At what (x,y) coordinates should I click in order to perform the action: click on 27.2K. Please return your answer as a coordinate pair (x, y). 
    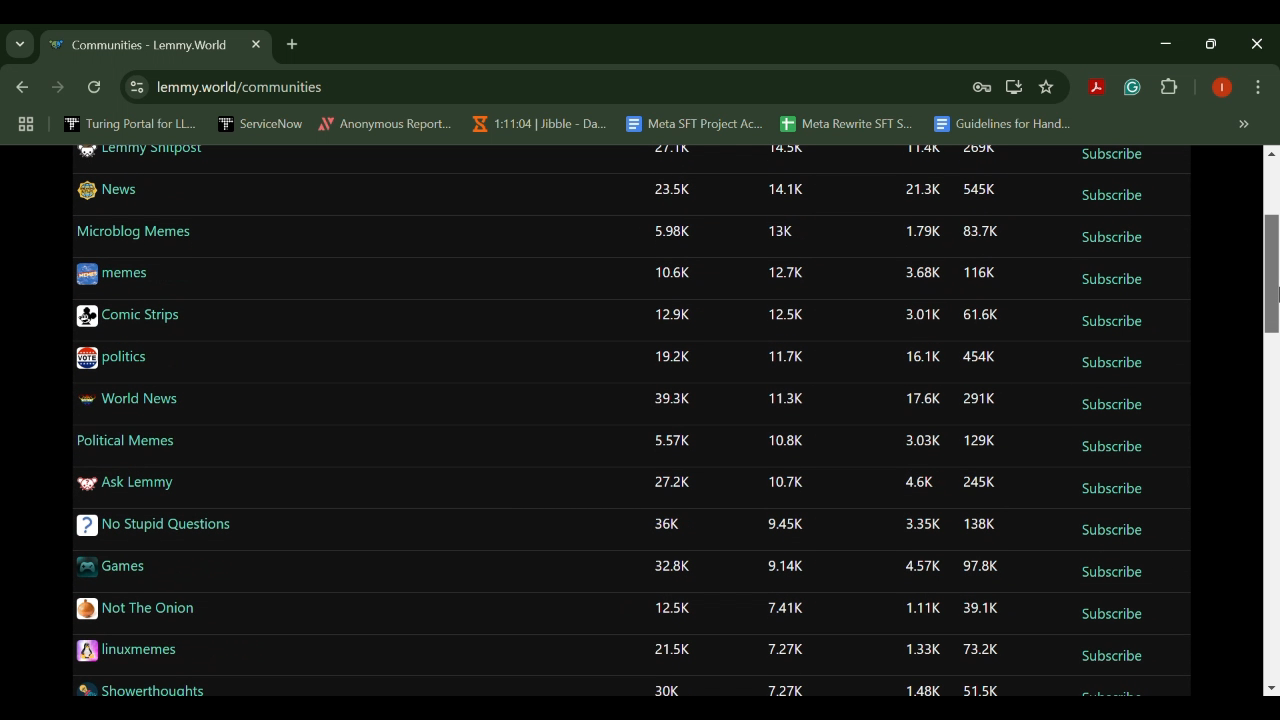
    Looking at the image, I should click on (670, 484).